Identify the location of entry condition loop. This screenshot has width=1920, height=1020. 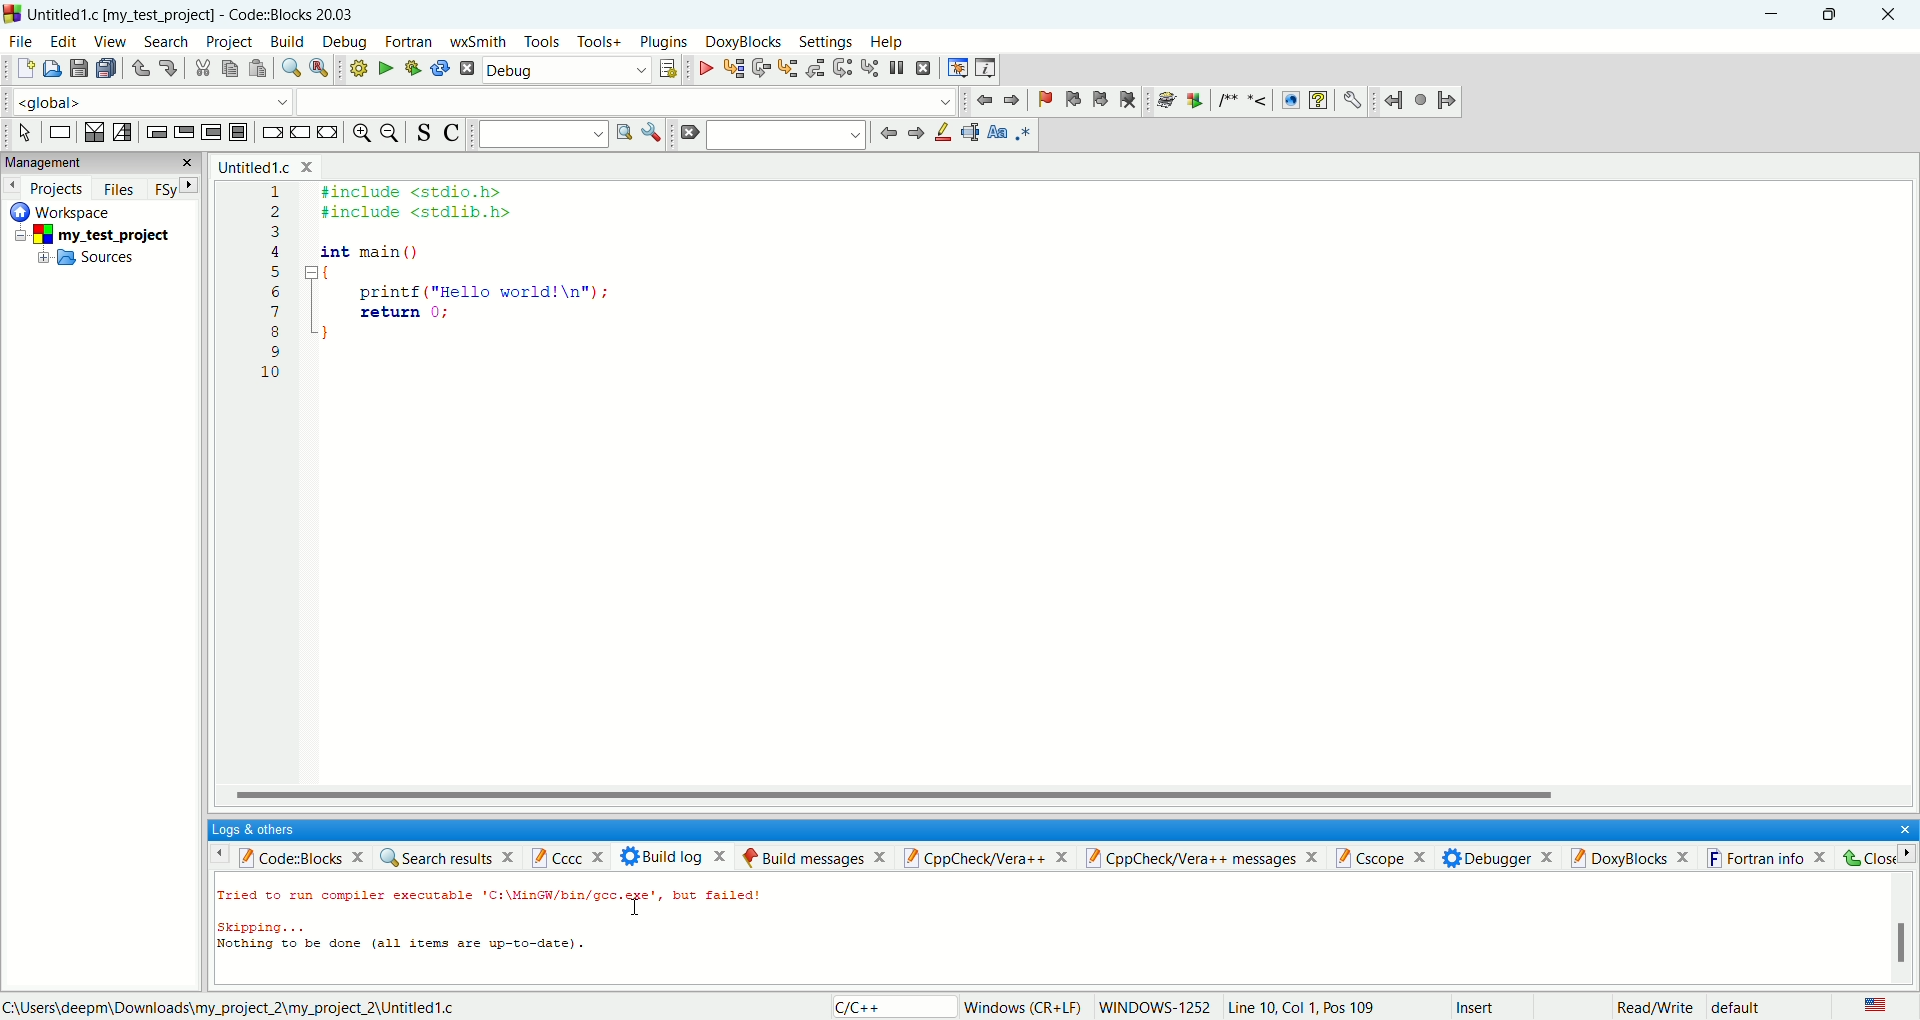
(154, 131).